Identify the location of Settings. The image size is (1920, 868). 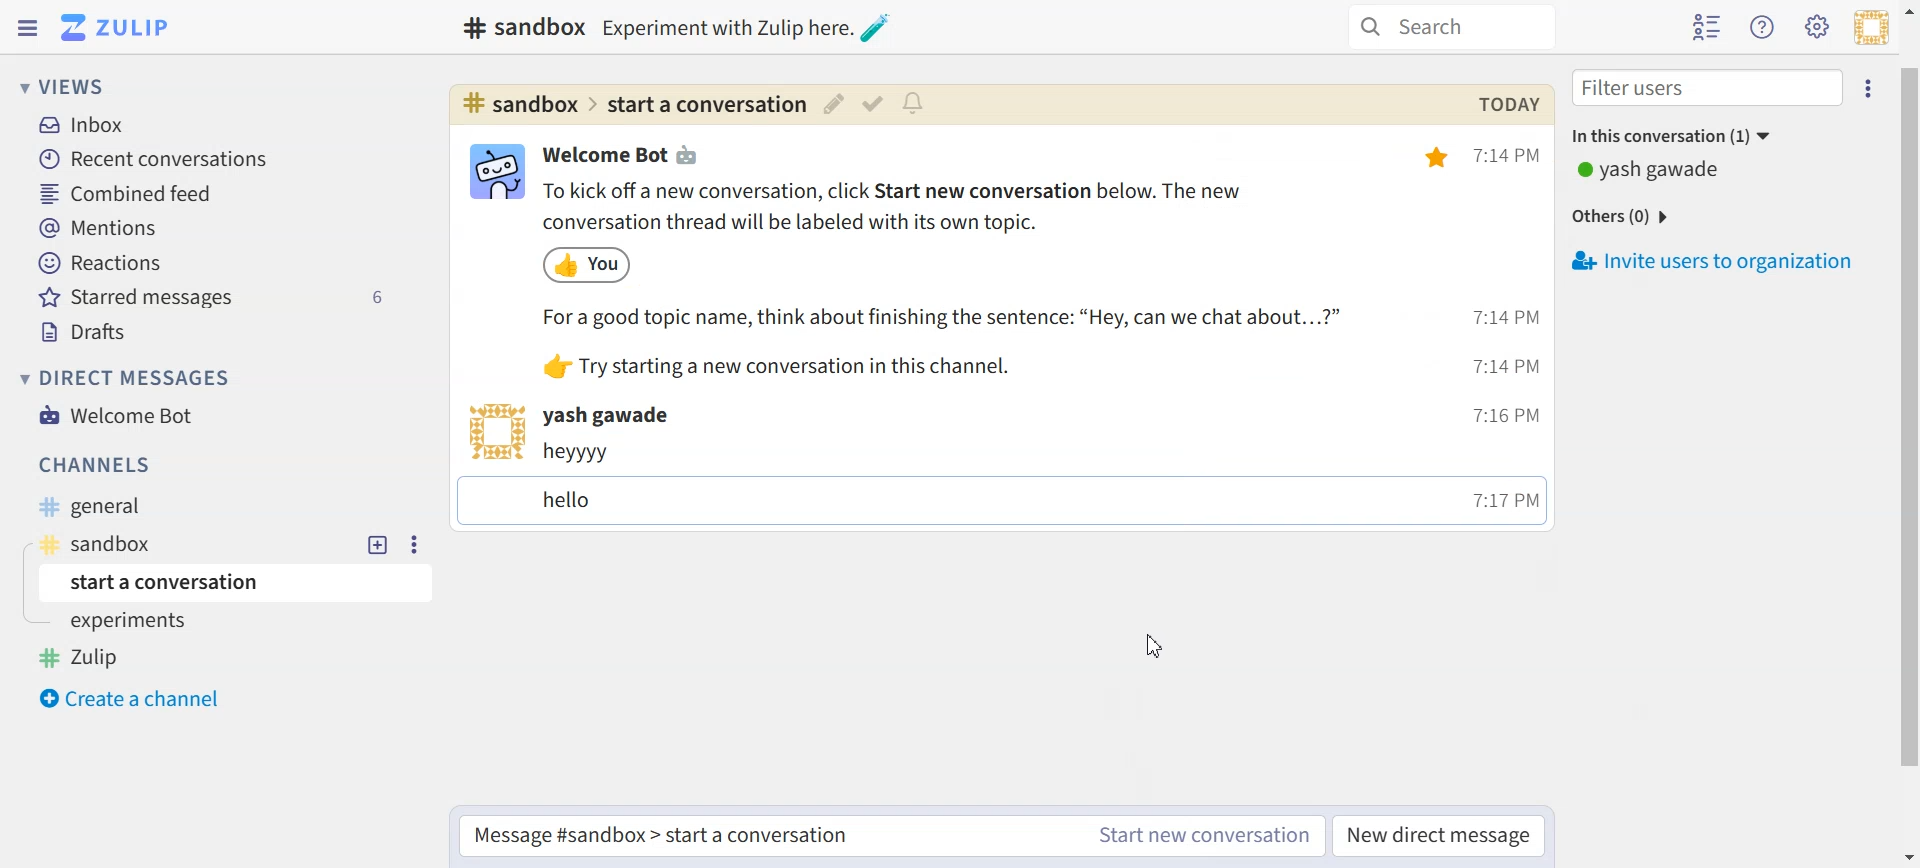
(412, 544).